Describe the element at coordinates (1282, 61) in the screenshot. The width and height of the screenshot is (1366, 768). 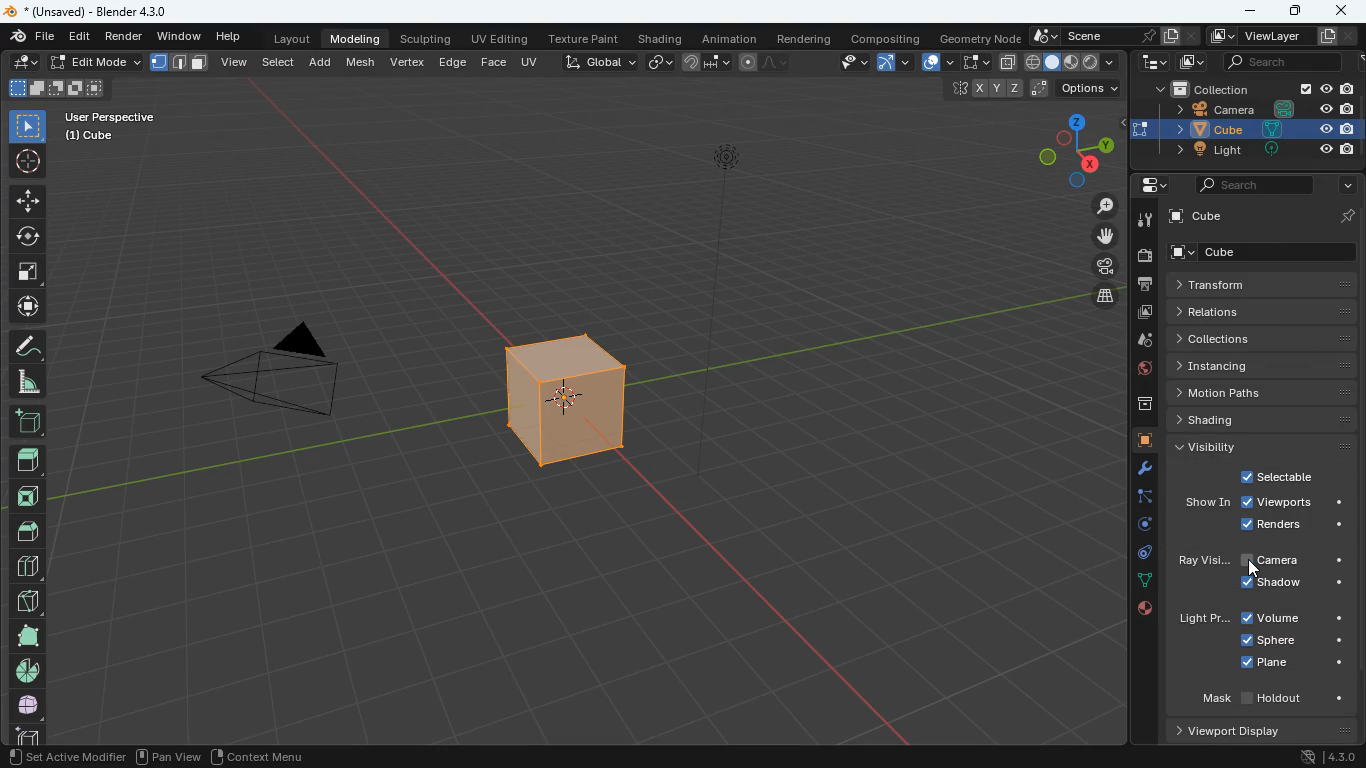
I see `search` at that location.